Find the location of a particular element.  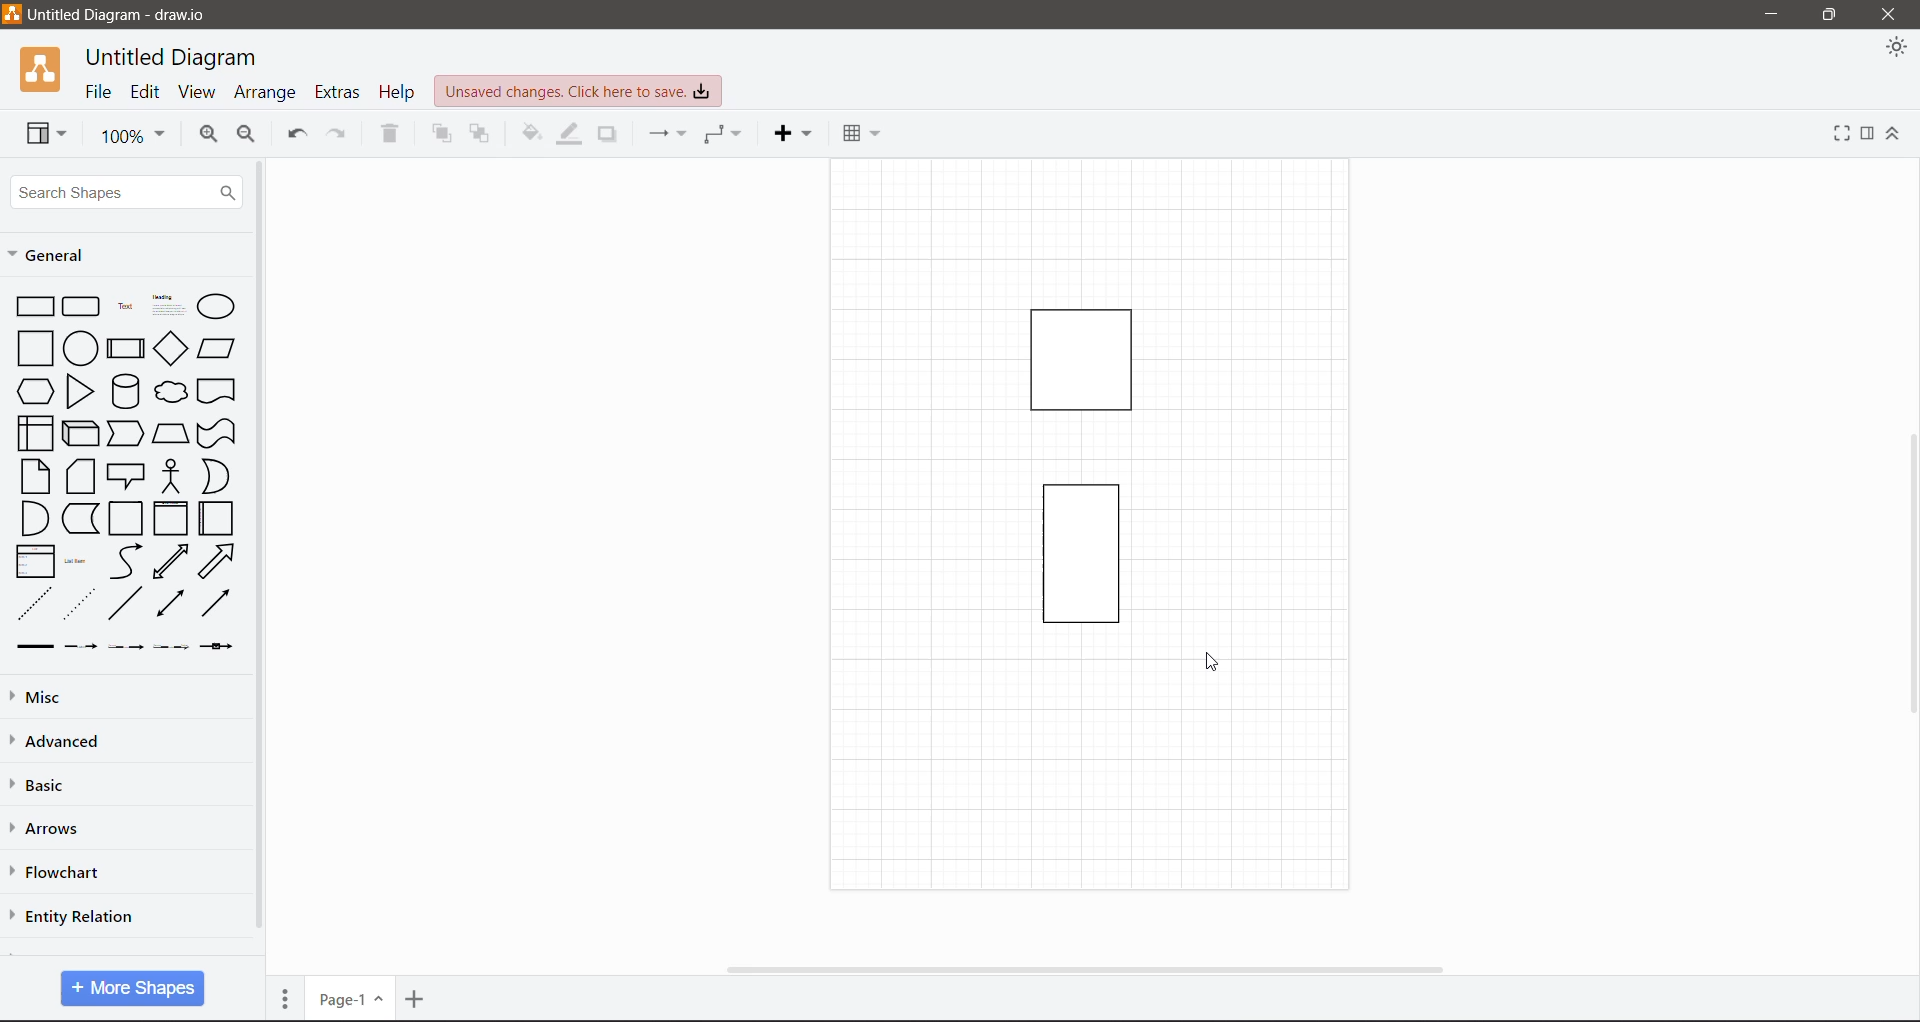

Advanced is located at coordinates (68, 742).